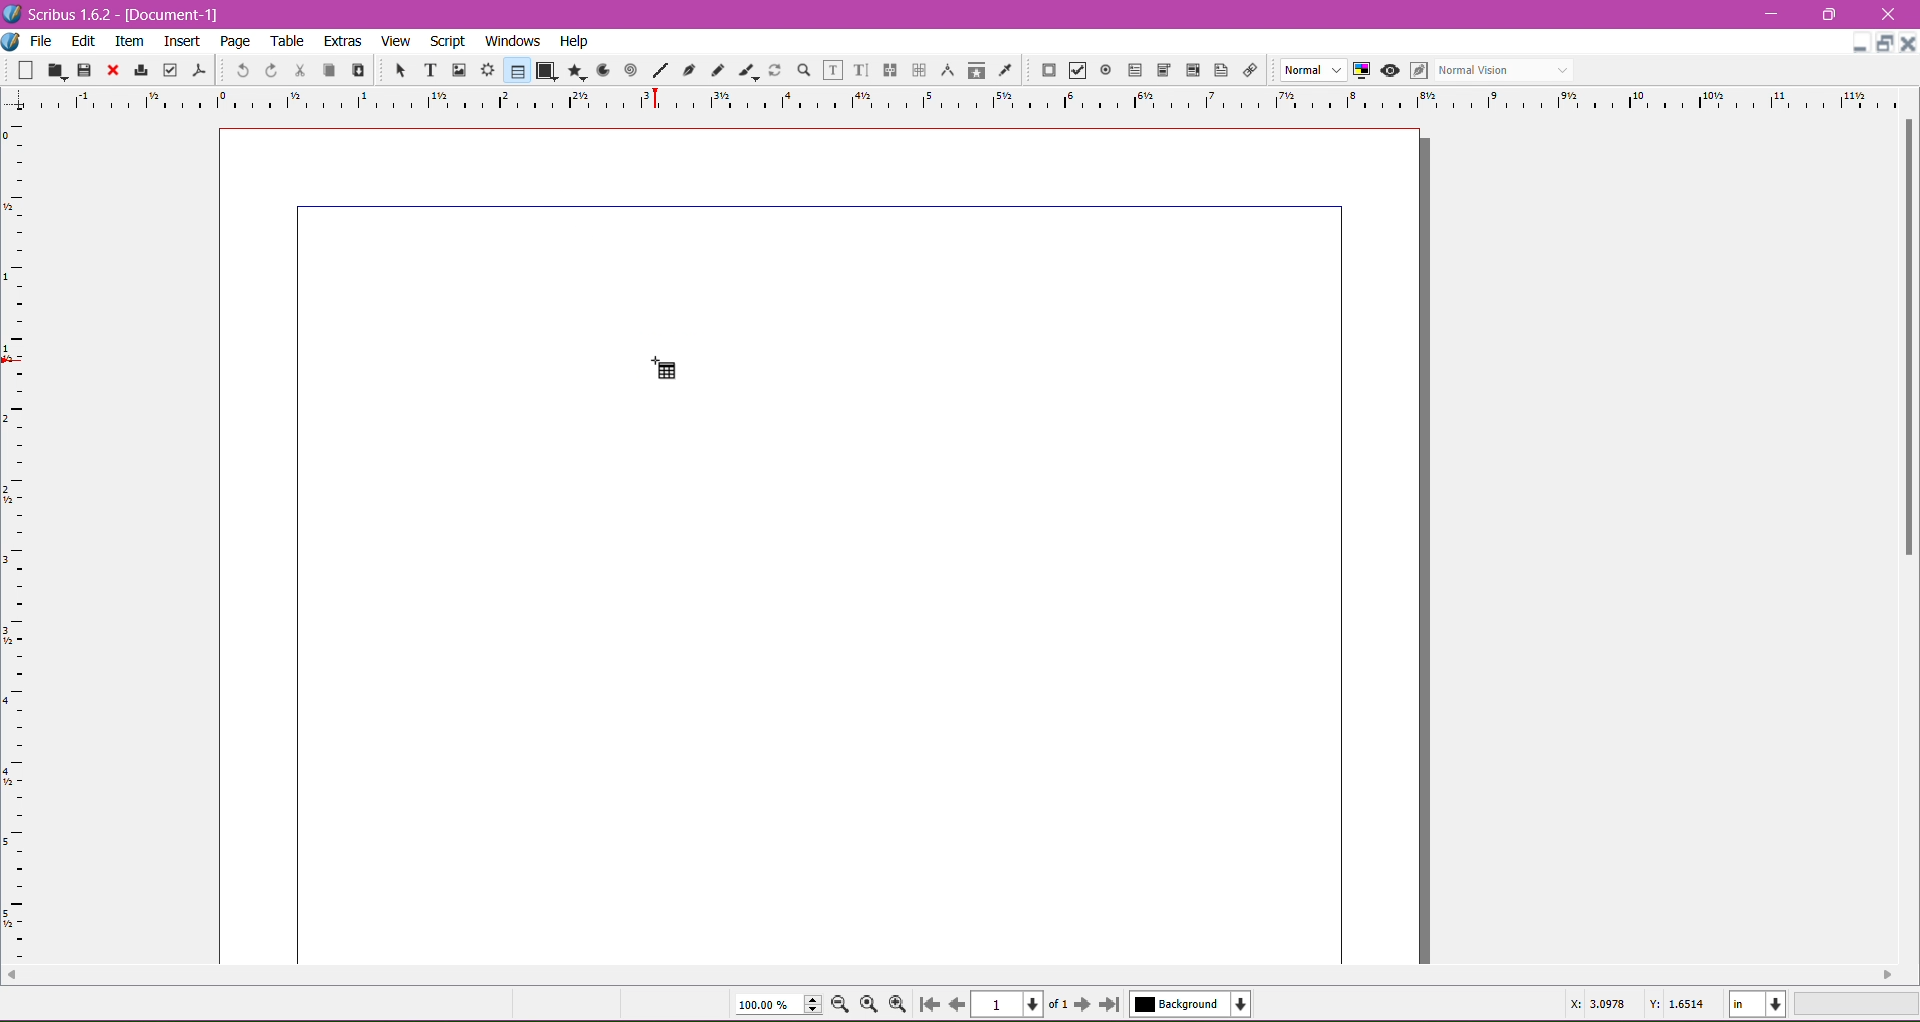  What do you see at coordinates (1057, 1002) in the screenshot?
I see `of 1` at bounding box center [1057, 1002].